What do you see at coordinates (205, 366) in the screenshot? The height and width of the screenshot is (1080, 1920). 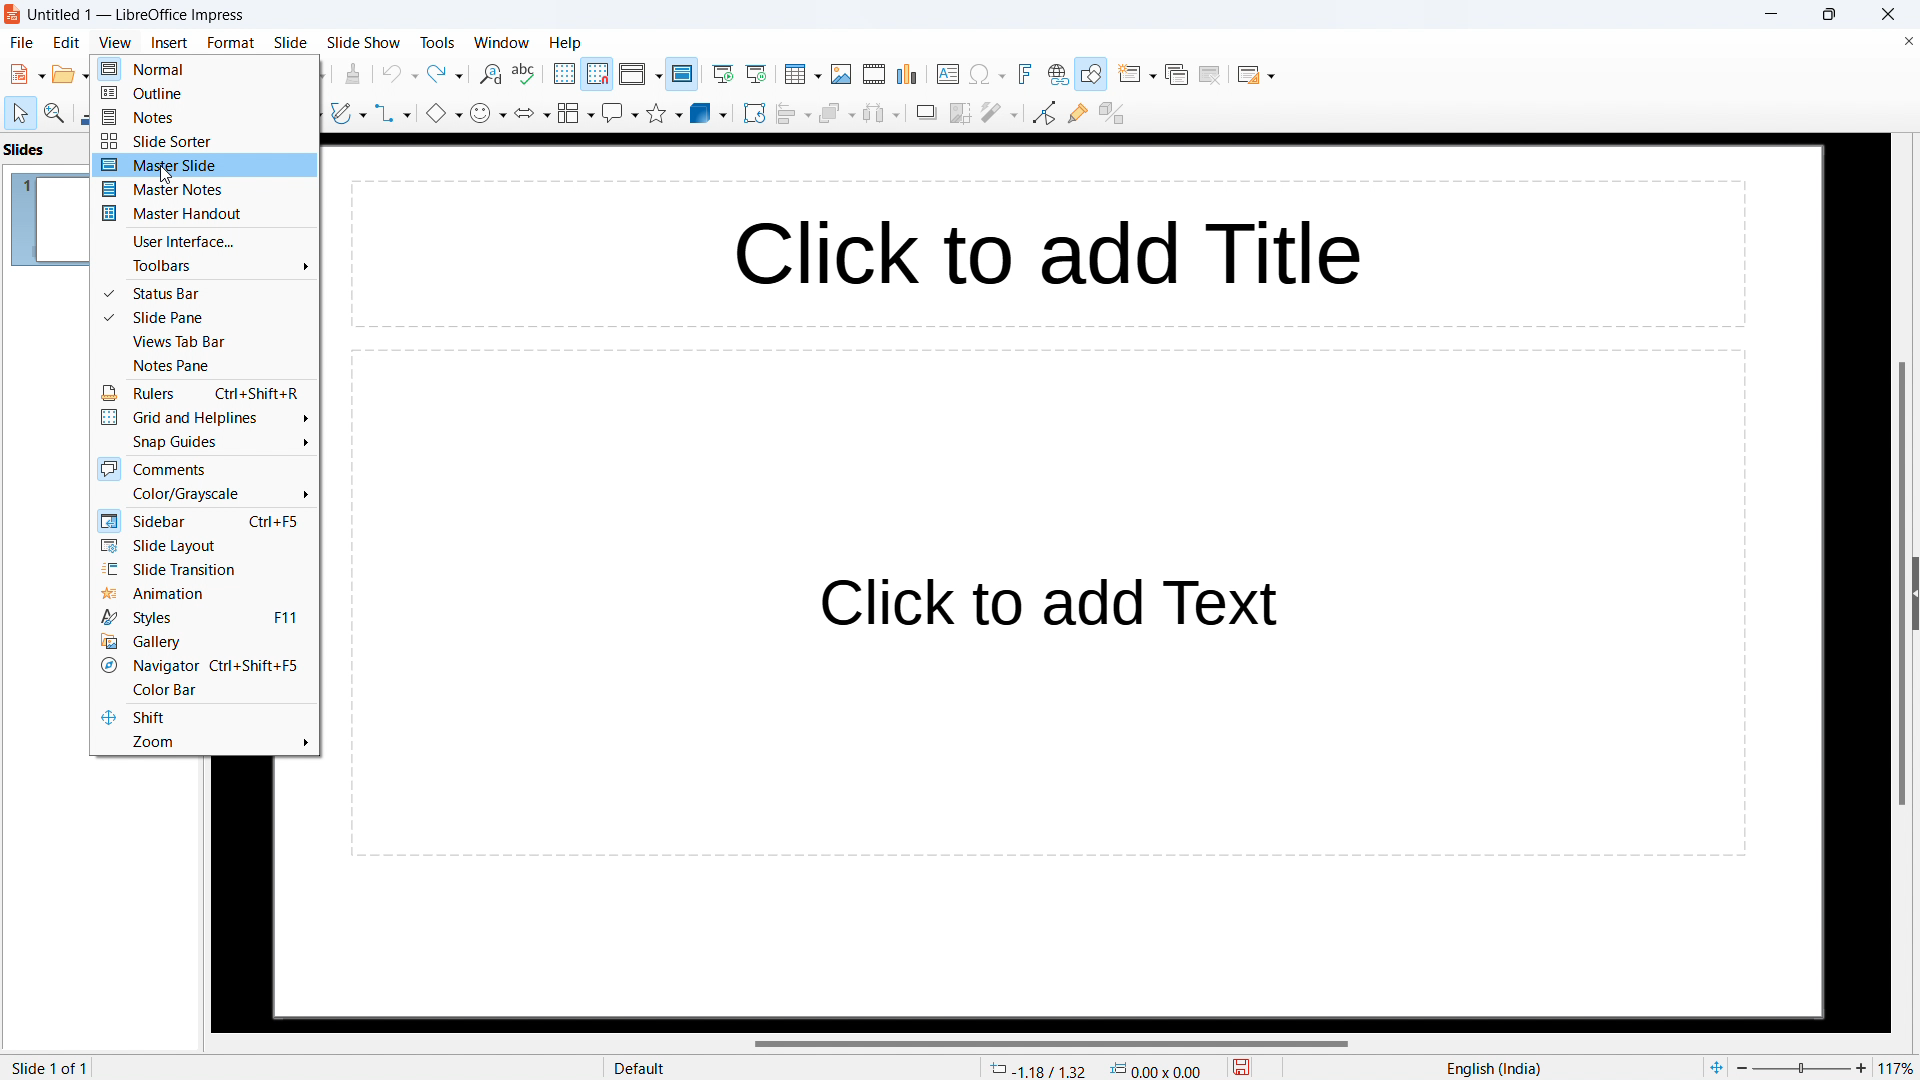 I see `notes pane` at bounding box center [205, 366].